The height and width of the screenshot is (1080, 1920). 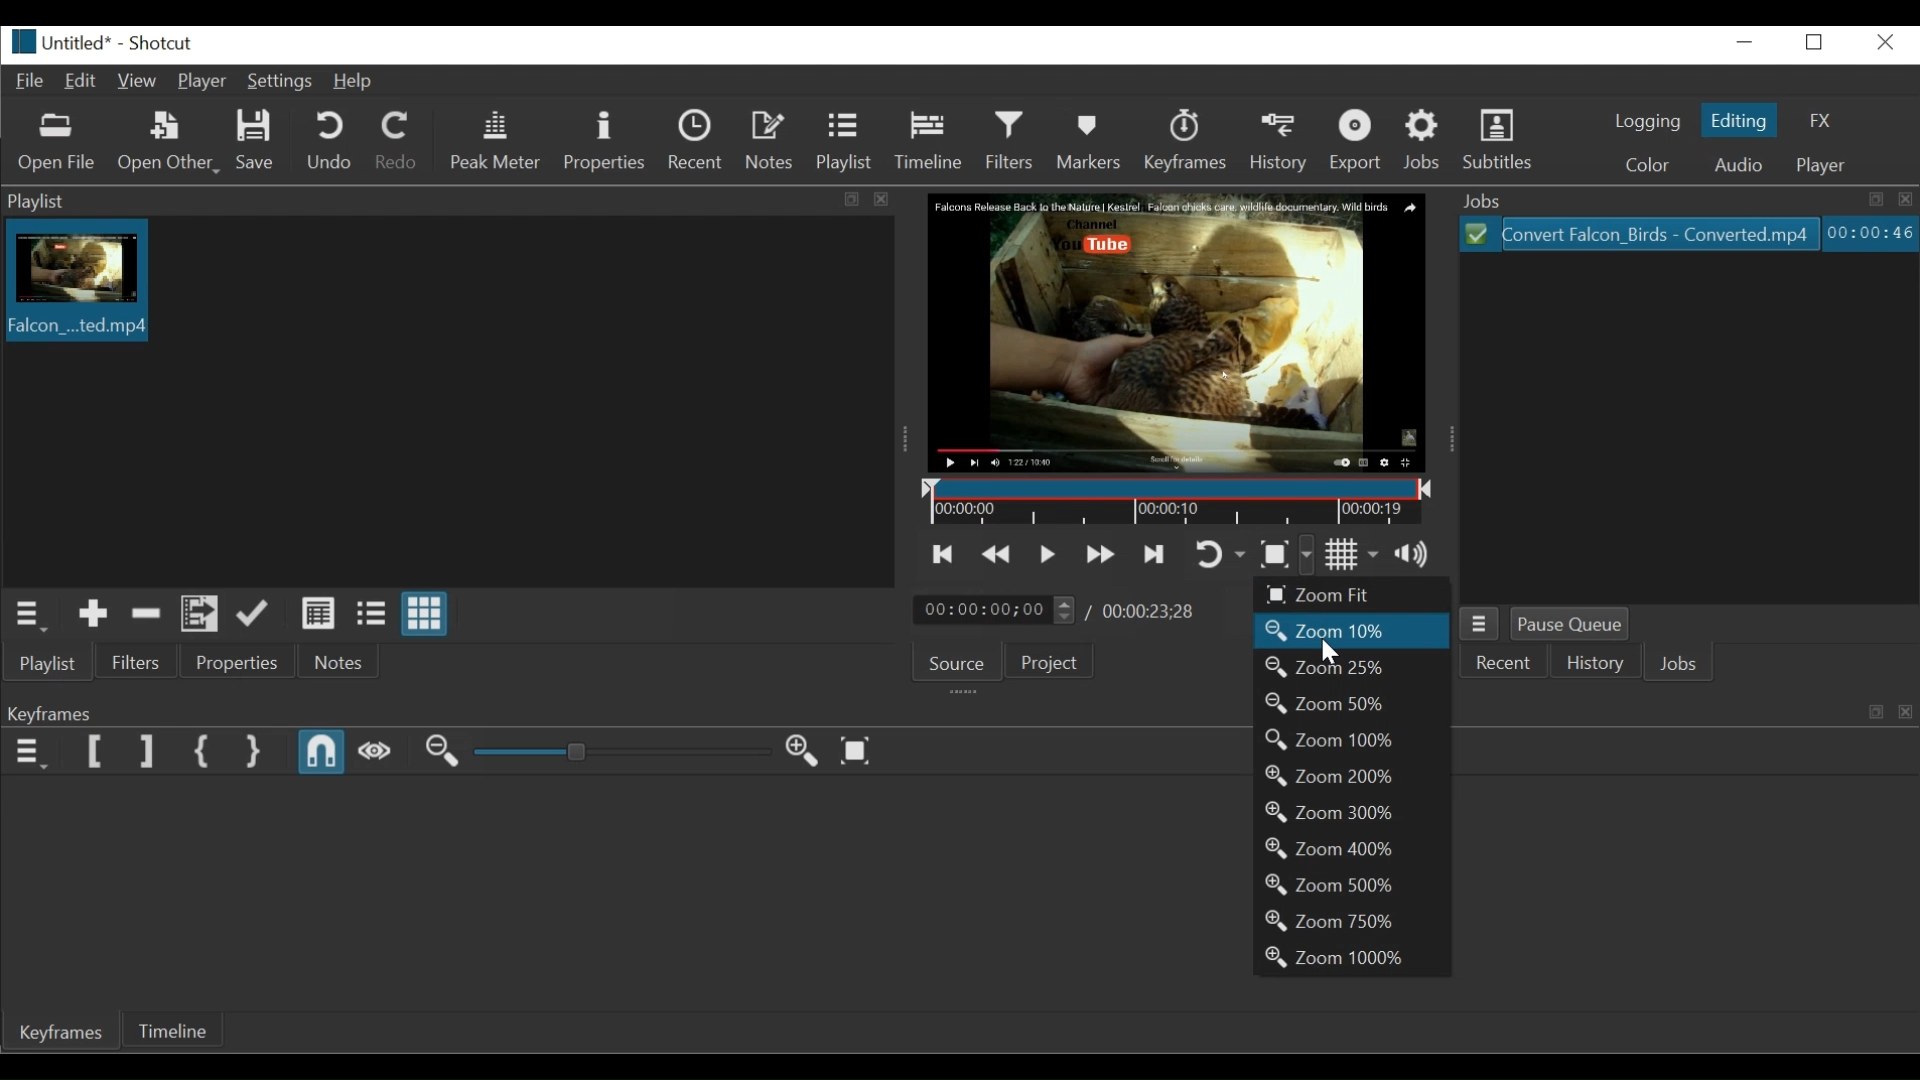 I want to click on Zoom 750%, so click(x=1351, y=922).